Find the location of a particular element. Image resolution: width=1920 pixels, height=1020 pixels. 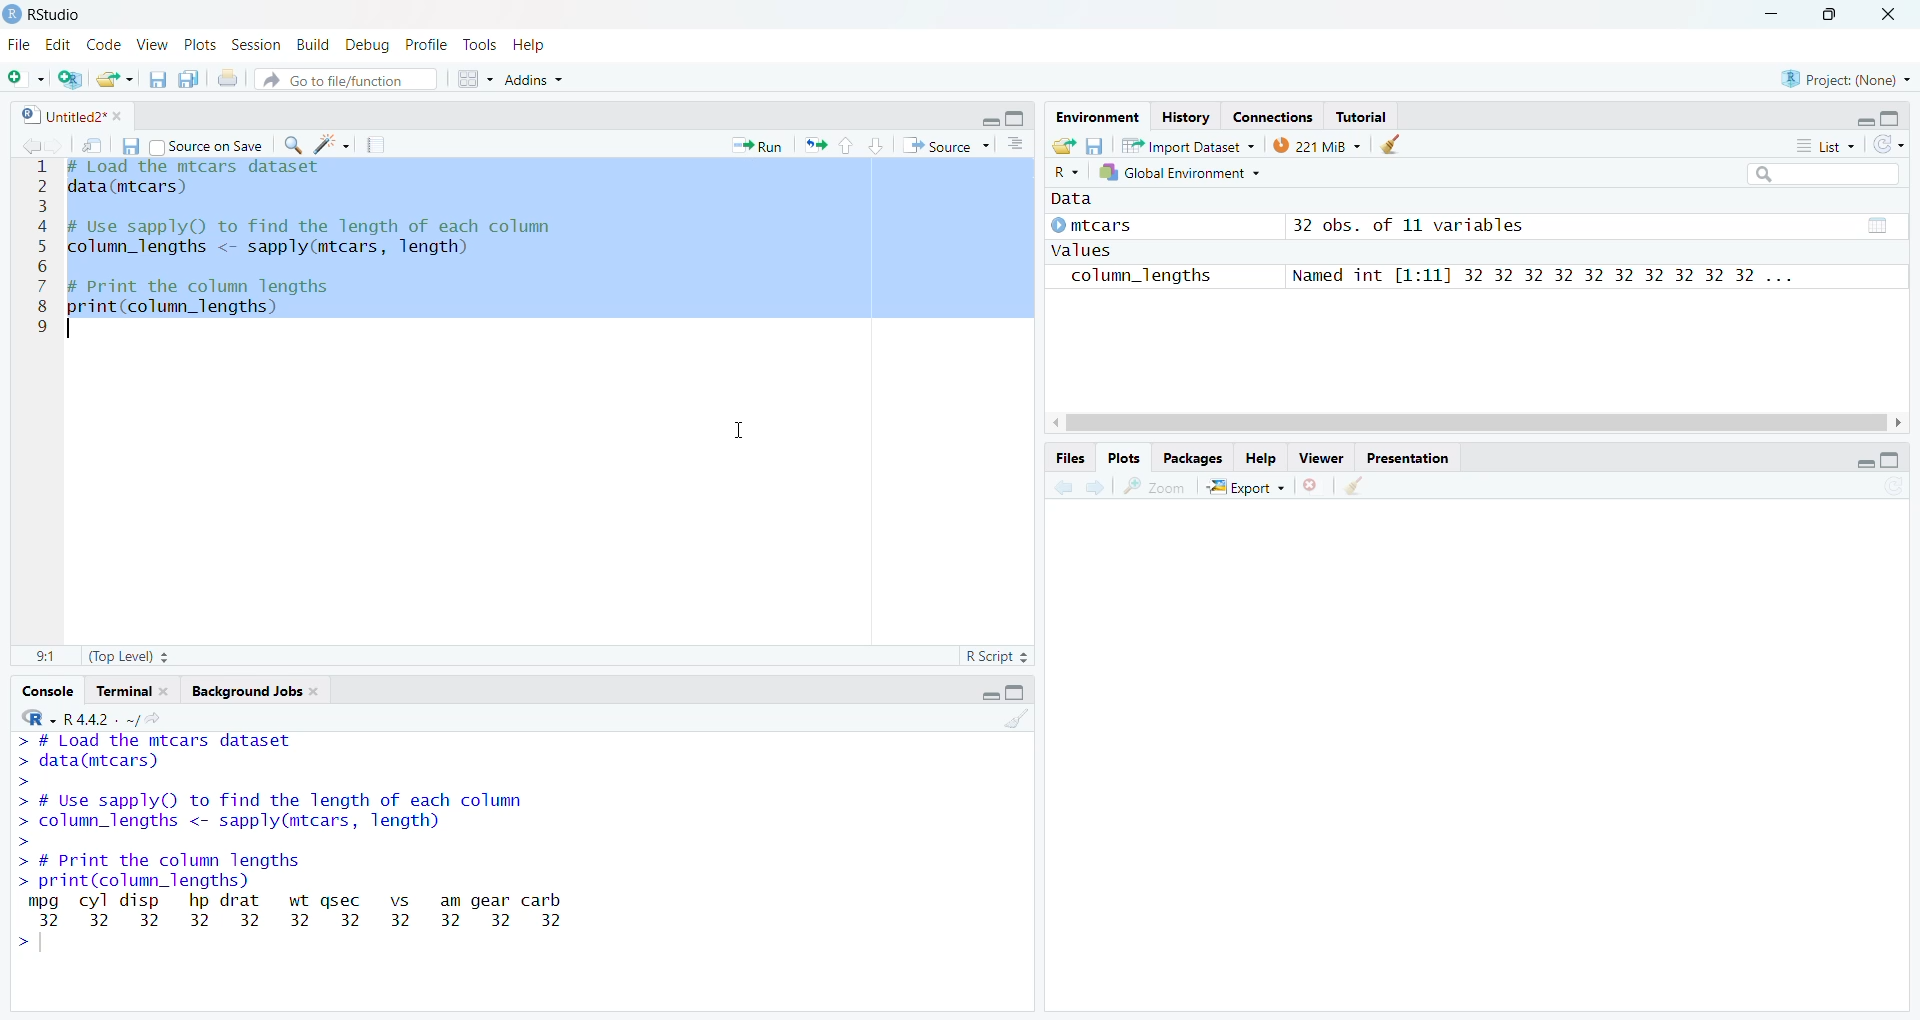

Session is located at coordinates (257, 44).